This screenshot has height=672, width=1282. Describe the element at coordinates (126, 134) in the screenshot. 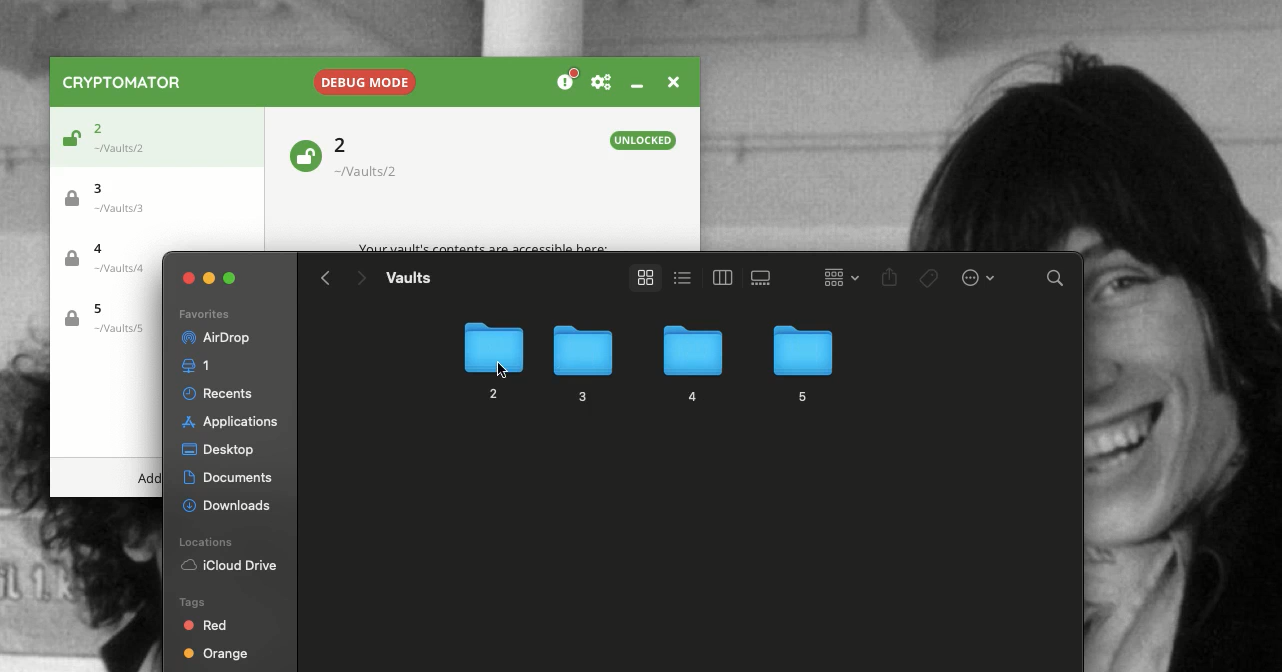

I see `Vault 2` at that location.